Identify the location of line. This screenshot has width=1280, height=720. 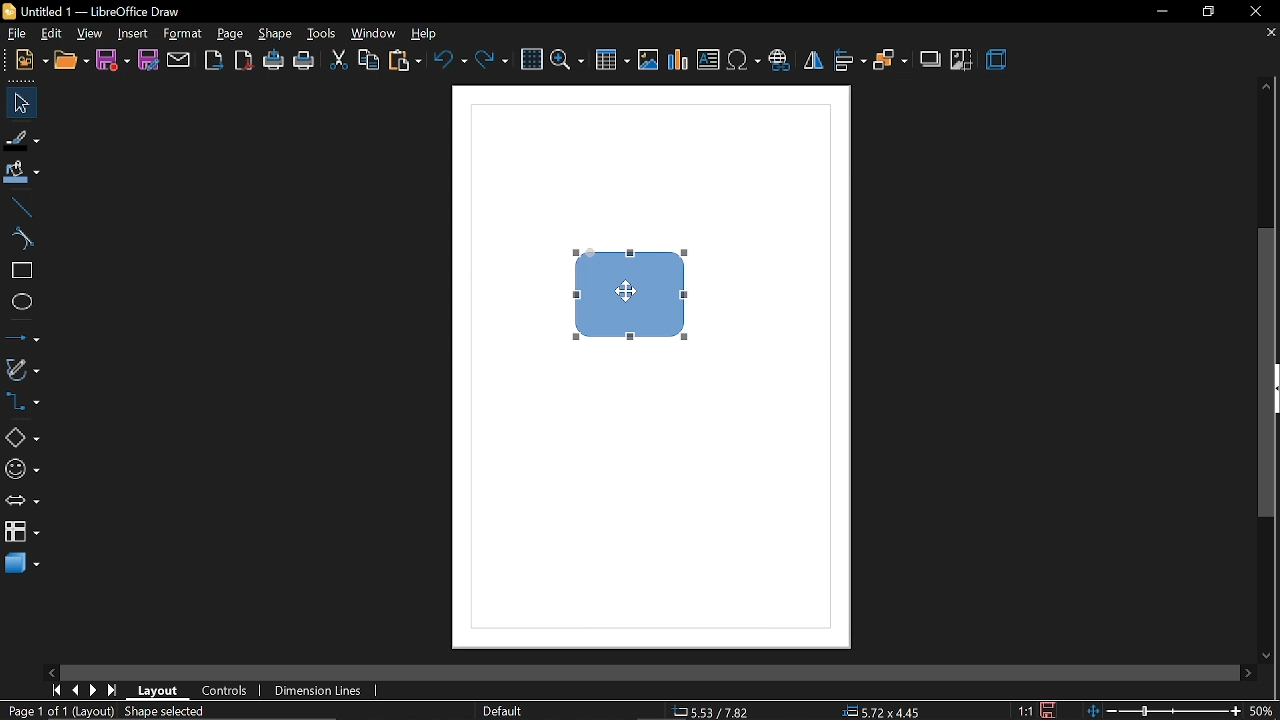
(19, 208).